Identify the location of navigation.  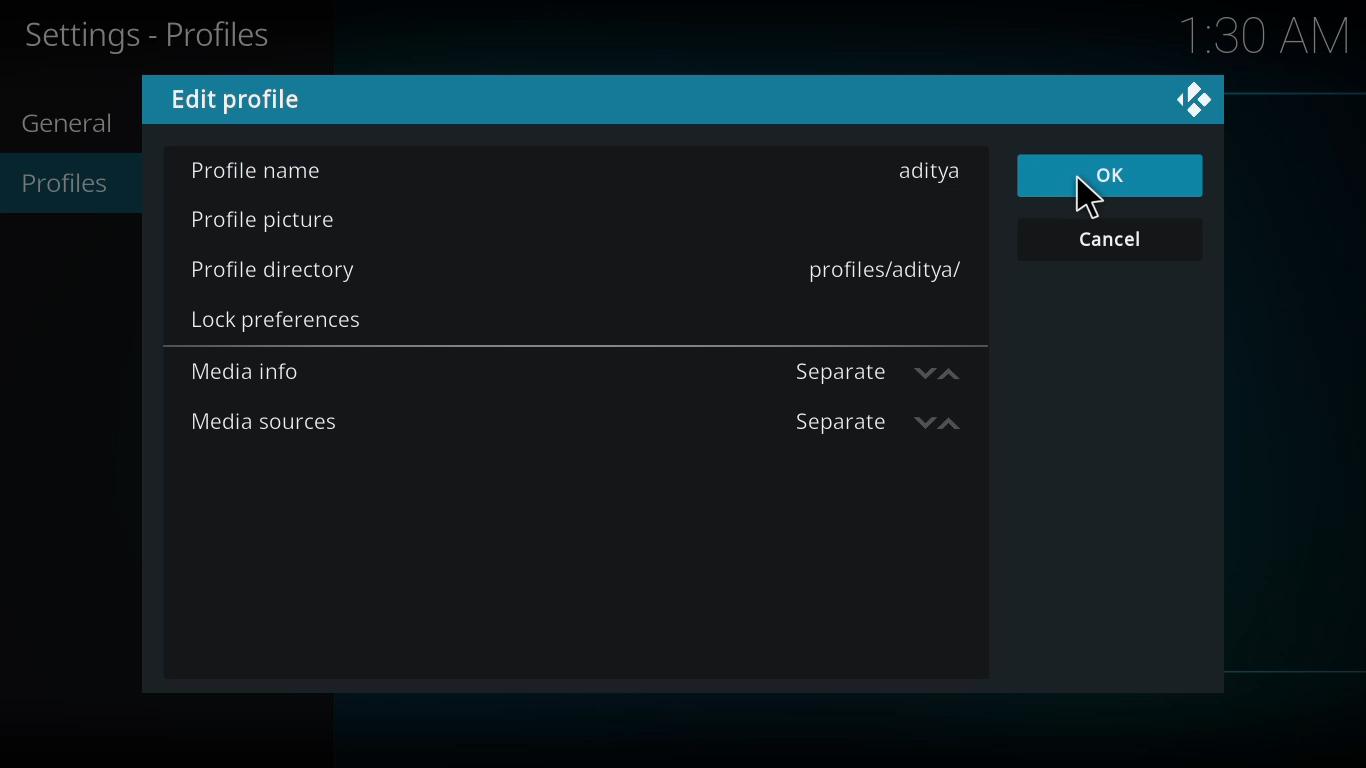
(945, 374).